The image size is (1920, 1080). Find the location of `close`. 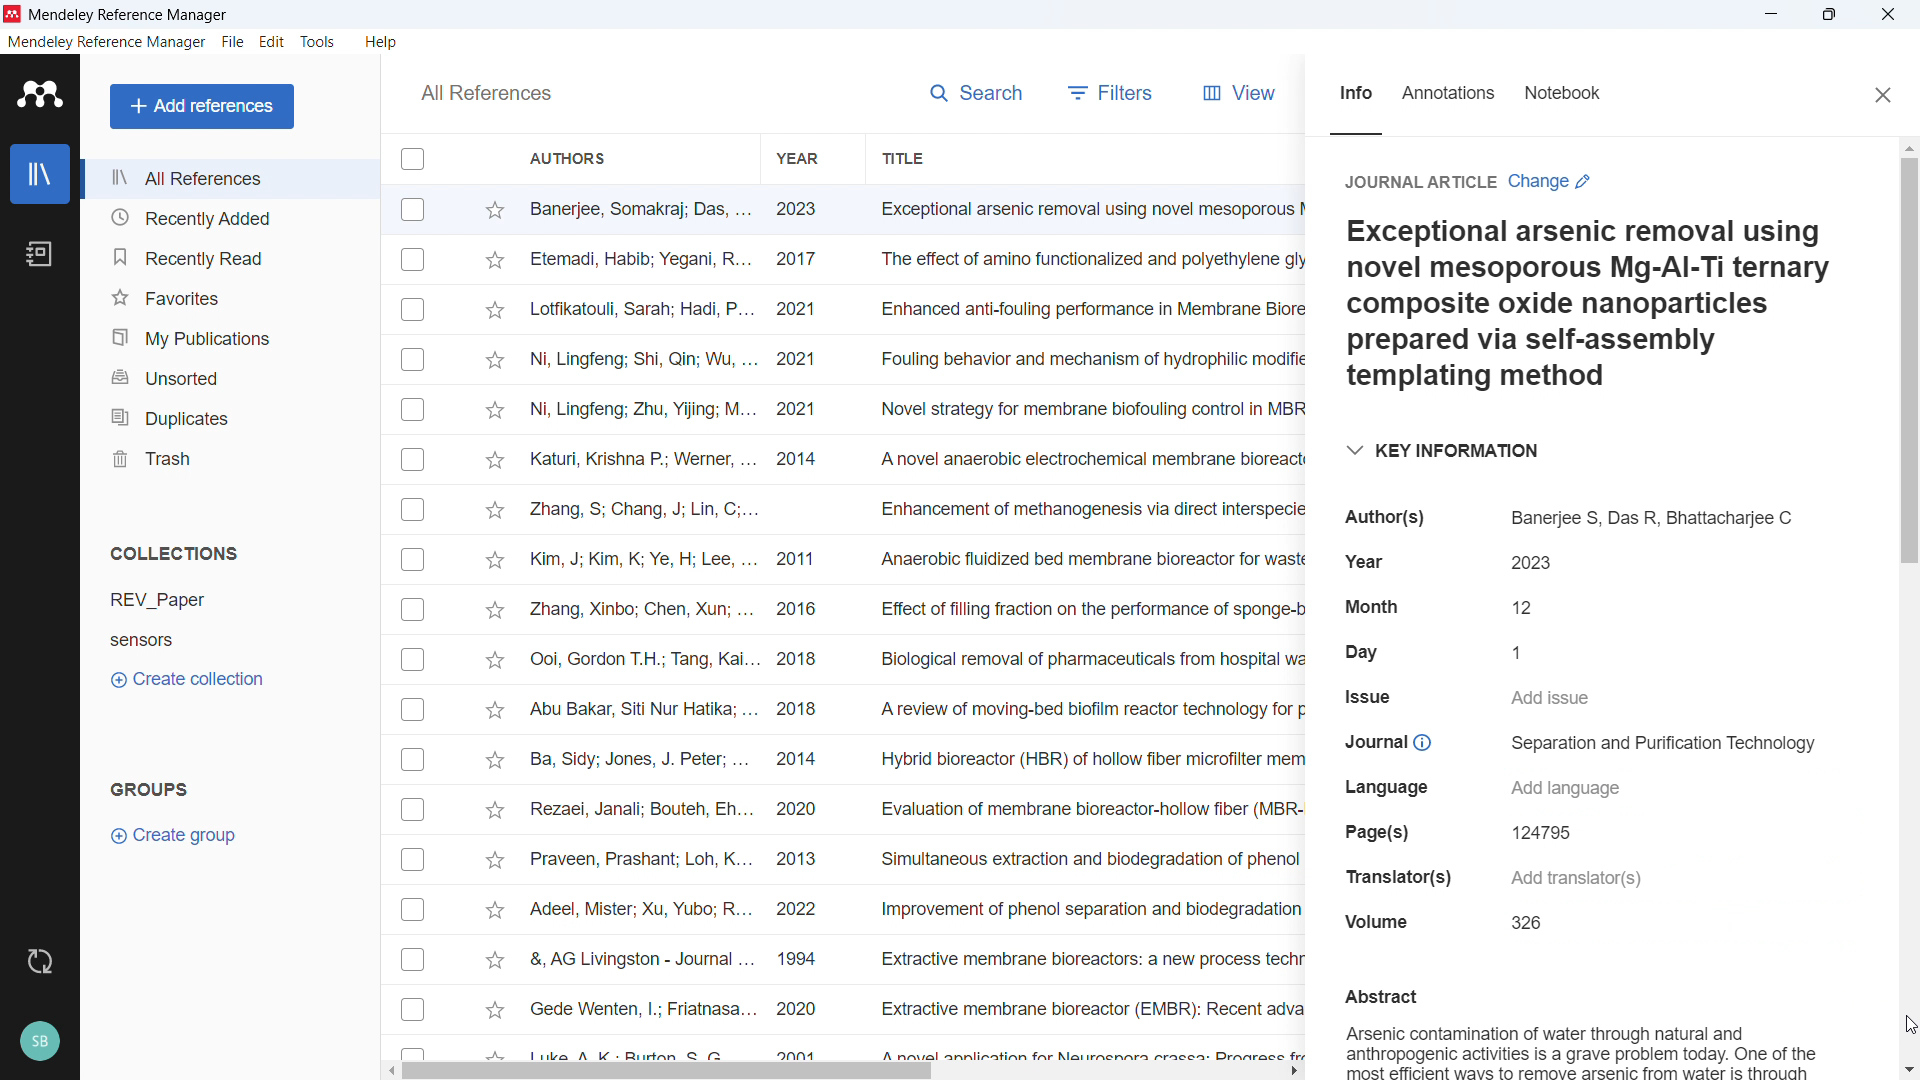

close is located at coordinates (1880, 93).